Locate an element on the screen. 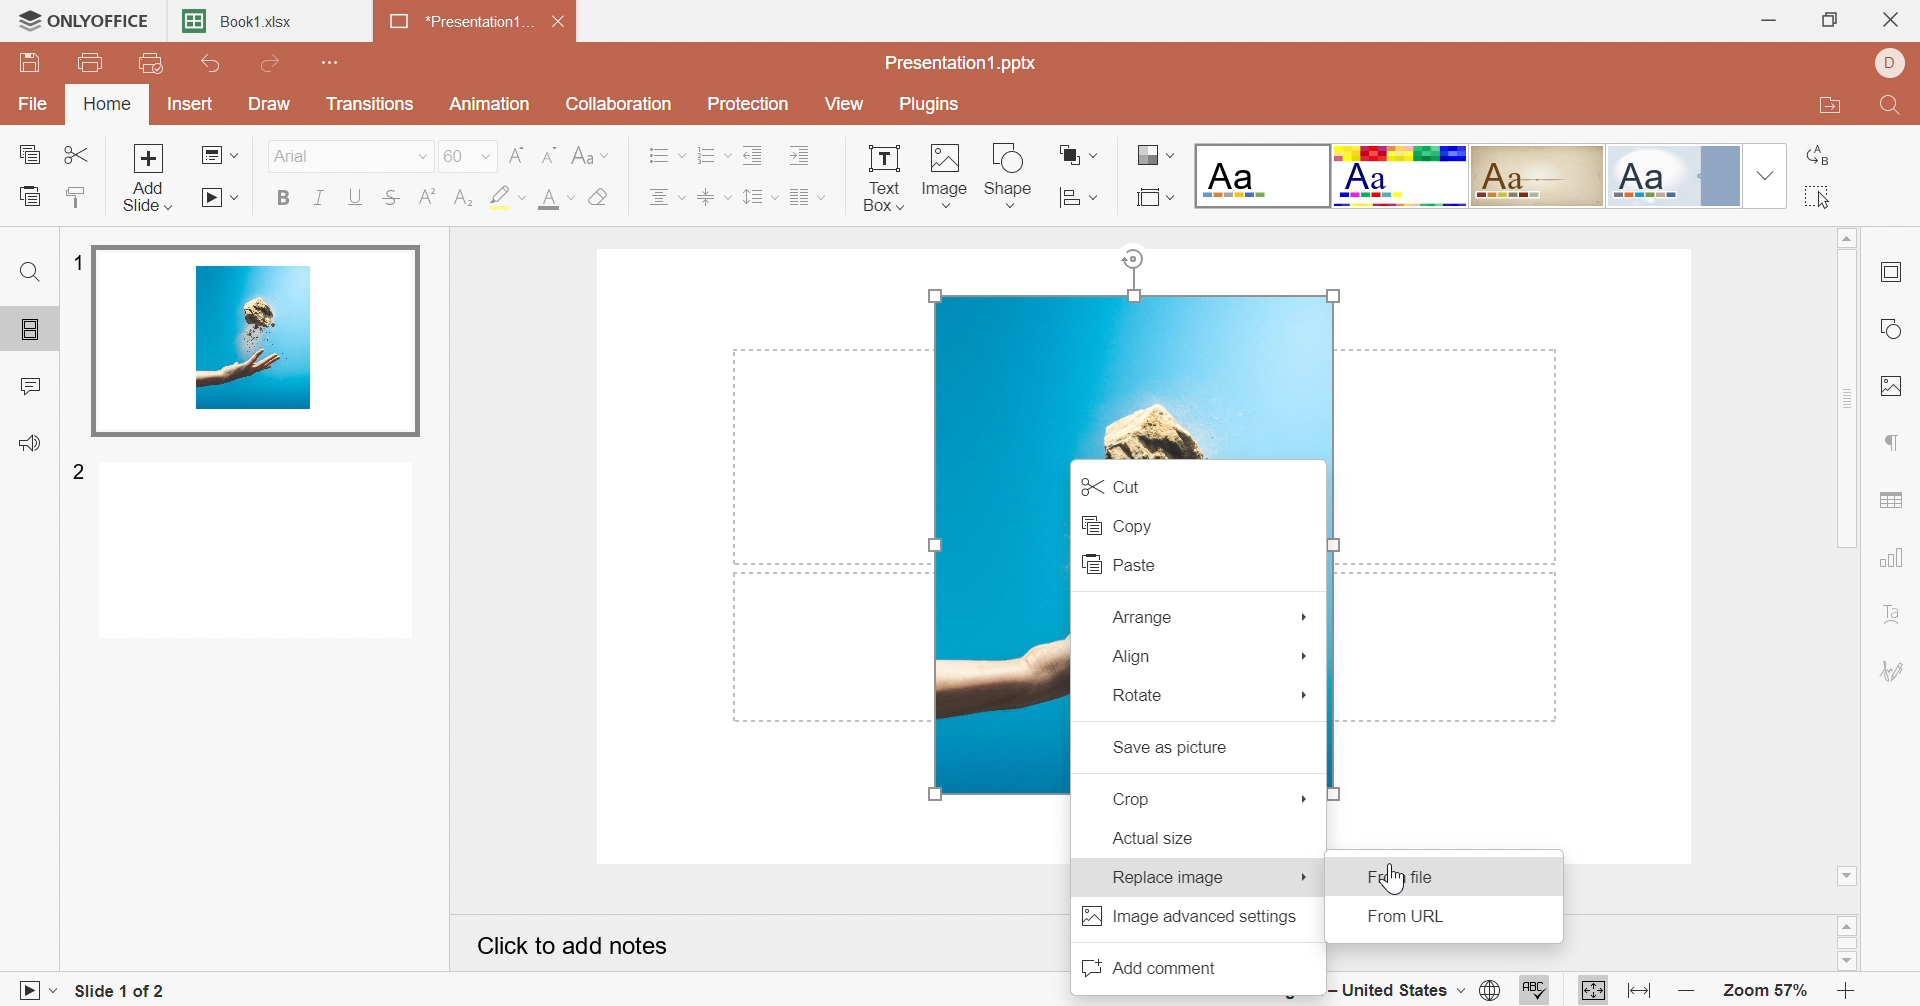  Change case is located at coordinates (591, 152).